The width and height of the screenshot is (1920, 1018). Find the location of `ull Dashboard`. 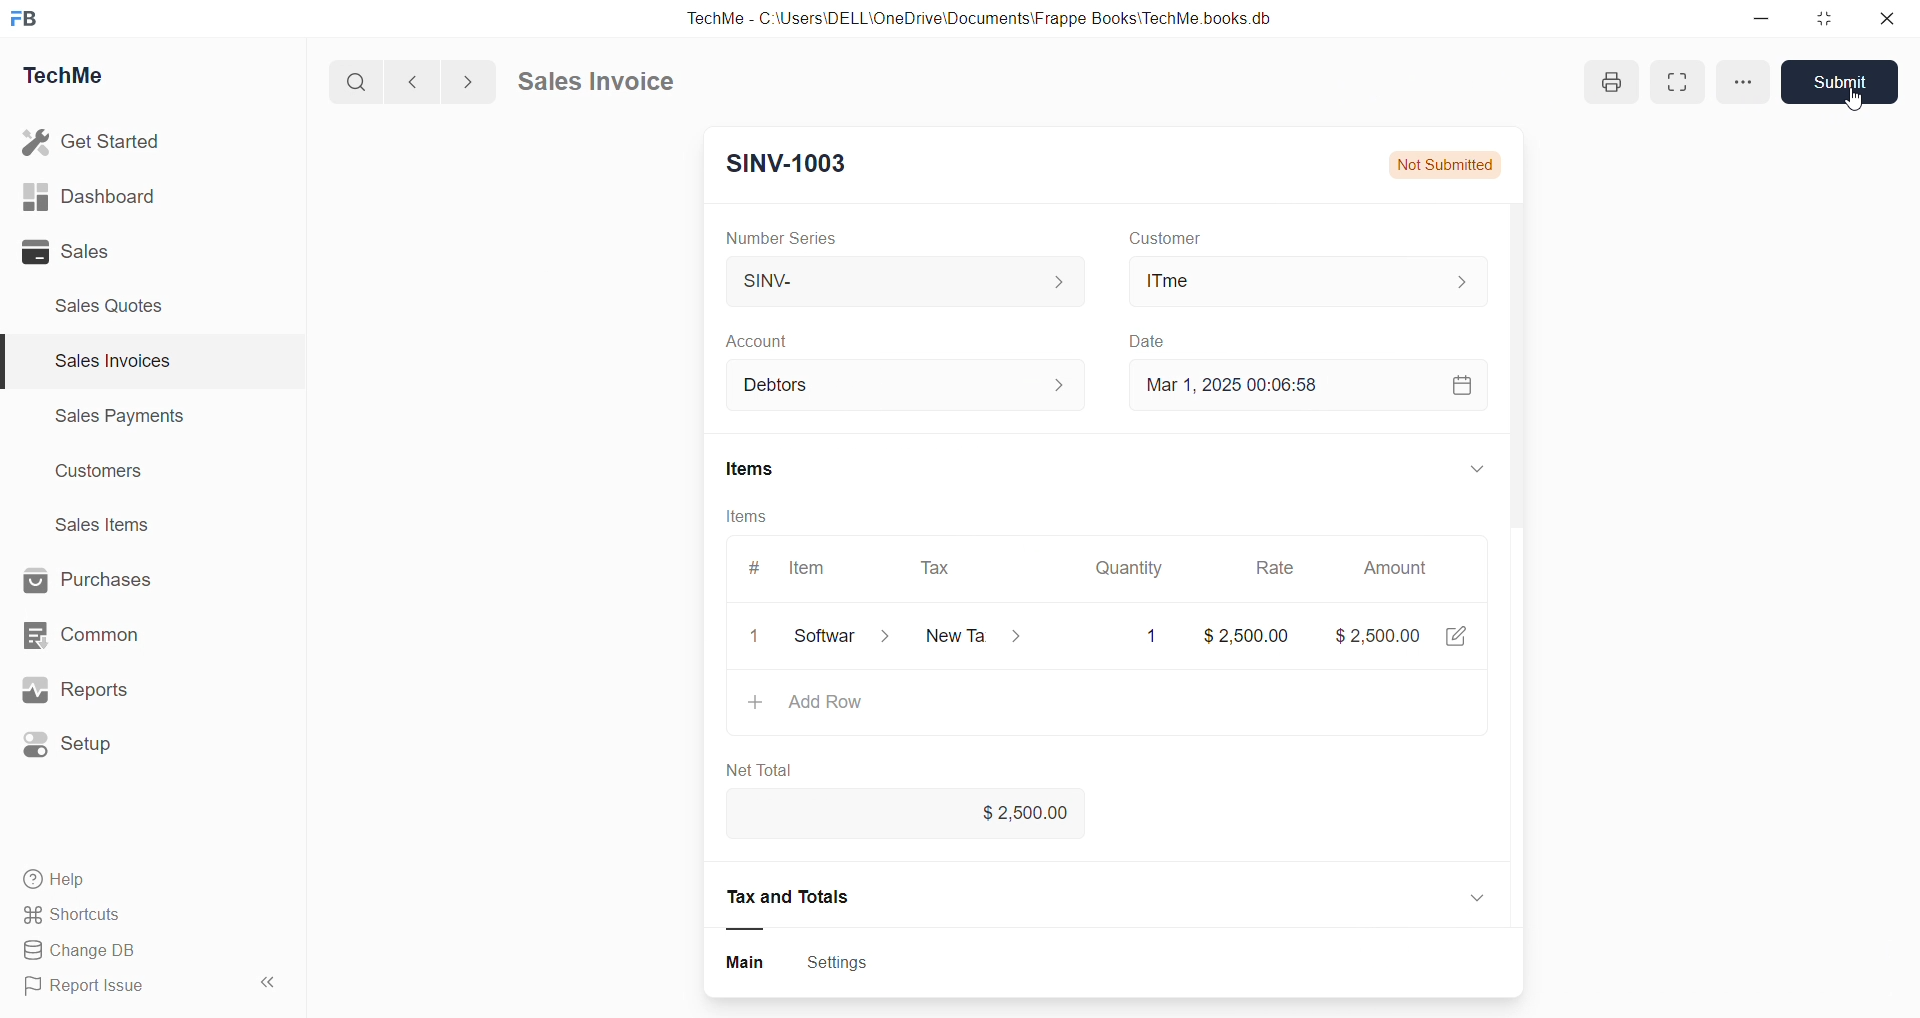

ull Dashboard is located at coordinates (99, 196).